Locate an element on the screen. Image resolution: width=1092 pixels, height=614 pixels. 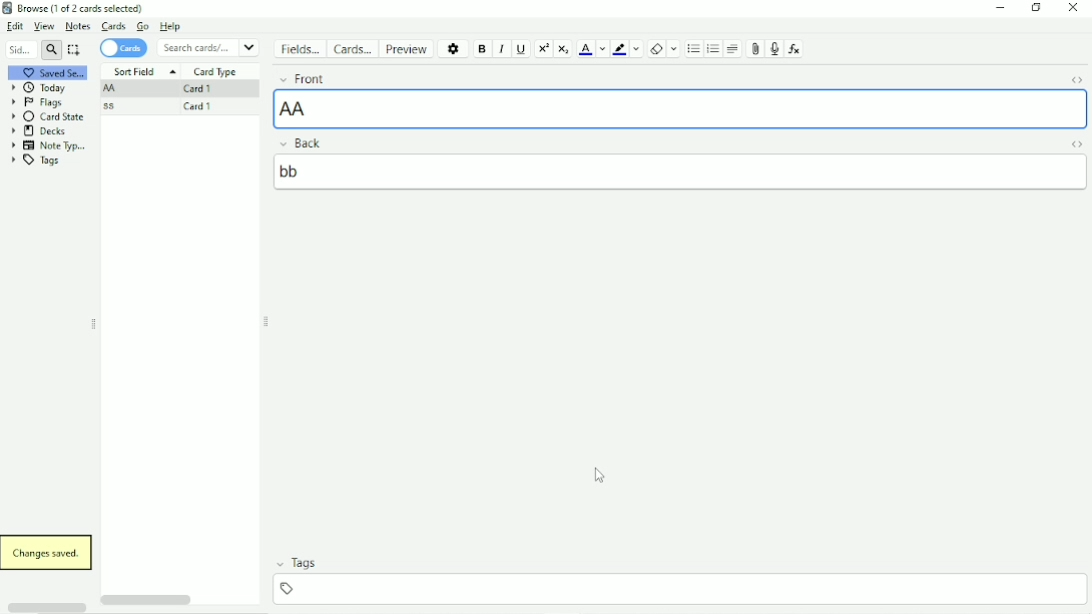
Sort Field is located at coordinates (144, 72).